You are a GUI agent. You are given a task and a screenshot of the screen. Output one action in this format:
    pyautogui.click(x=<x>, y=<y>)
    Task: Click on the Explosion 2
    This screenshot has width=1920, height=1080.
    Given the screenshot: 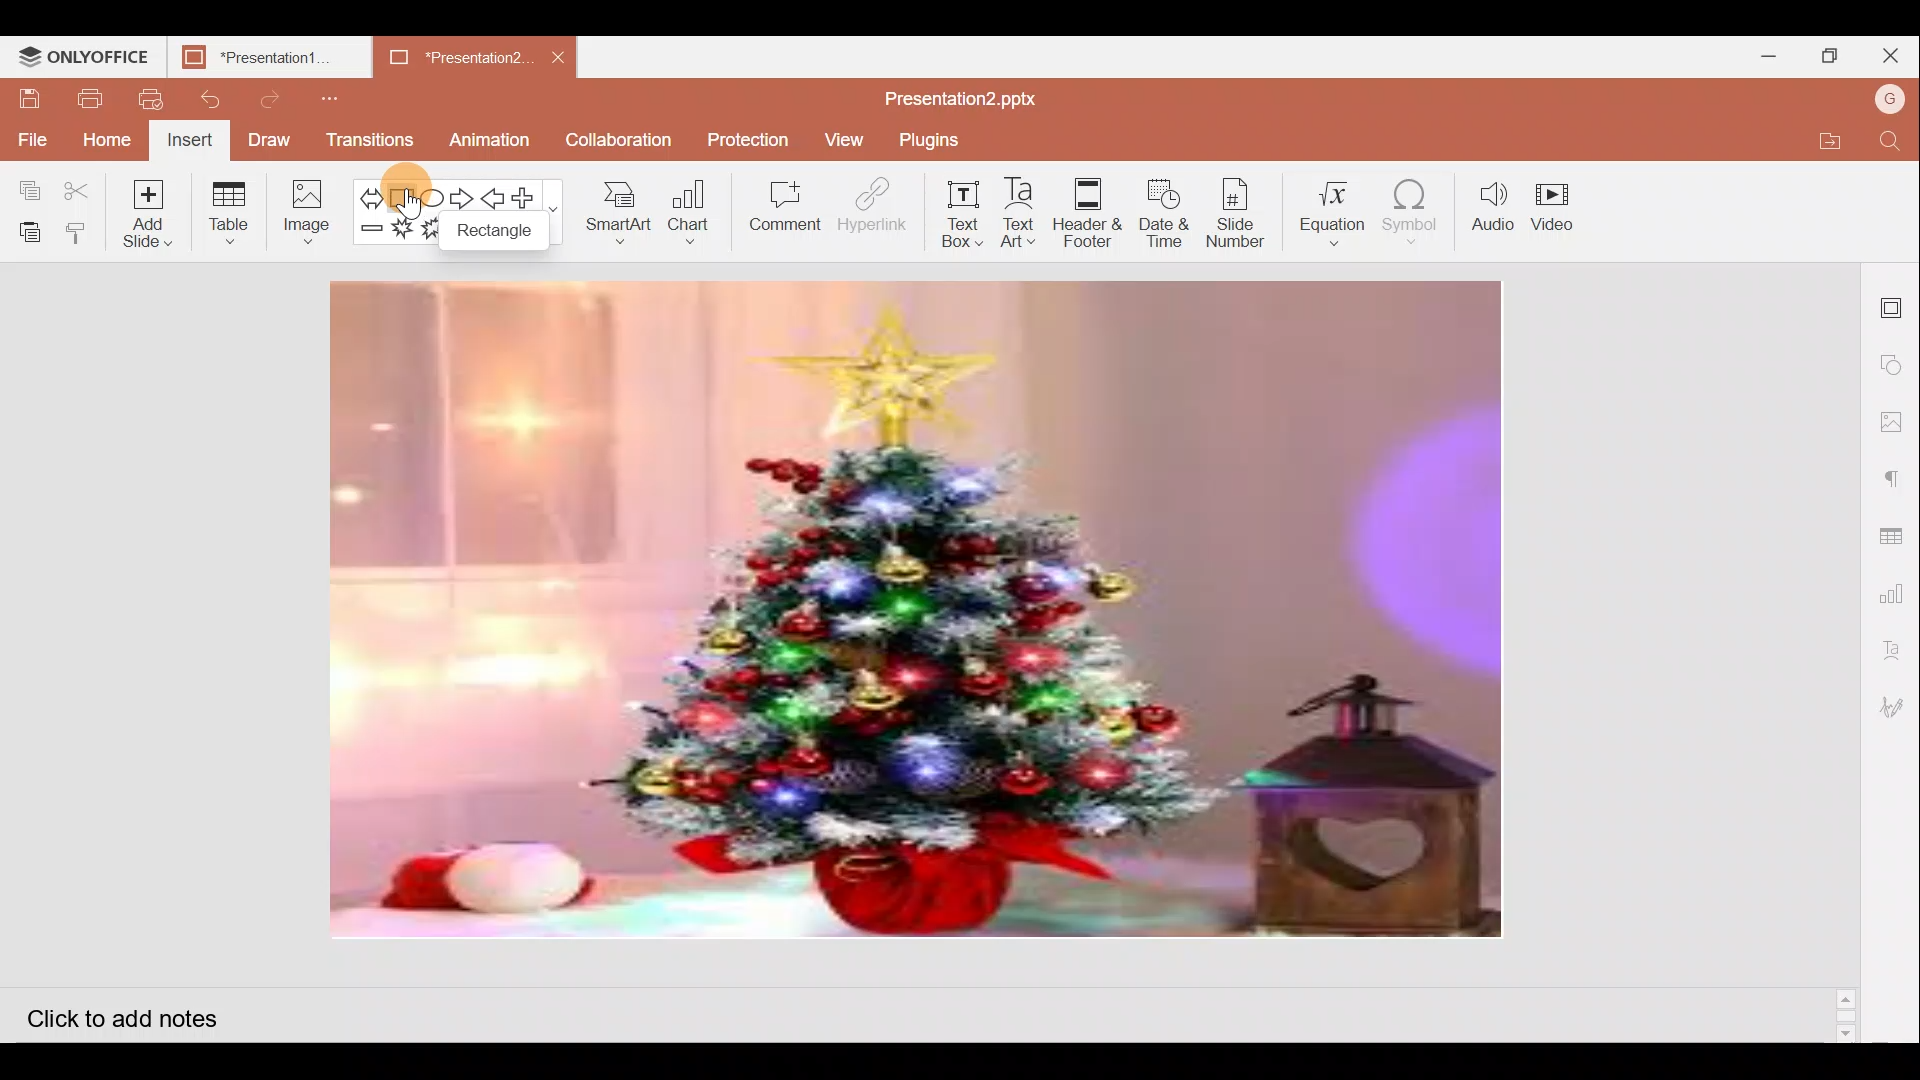 What is the action you would take?
    pyautogui.click(x=433, y=235)
    